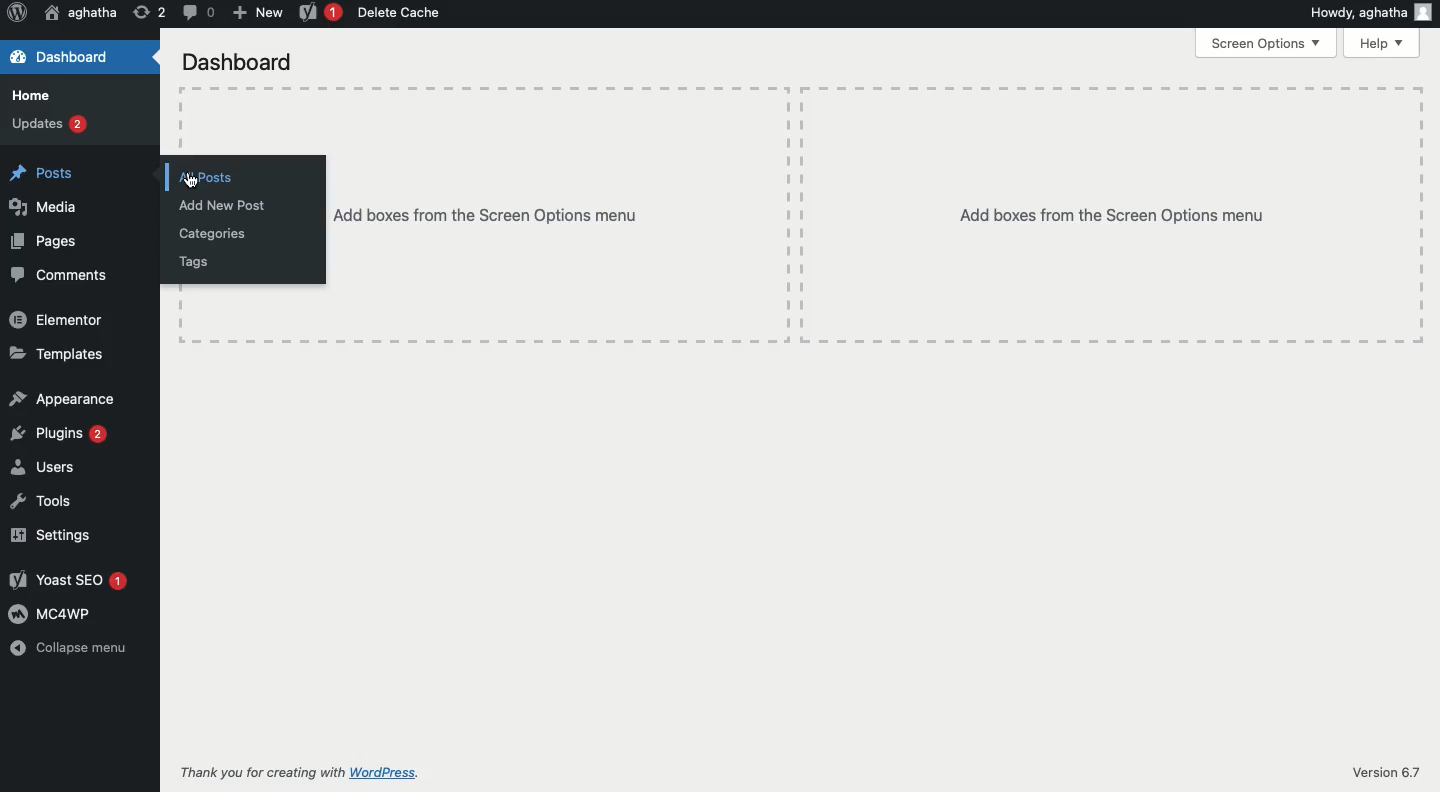 This screenshot has width=1440, height=792. I want to click on Tags, so click(193, 261).